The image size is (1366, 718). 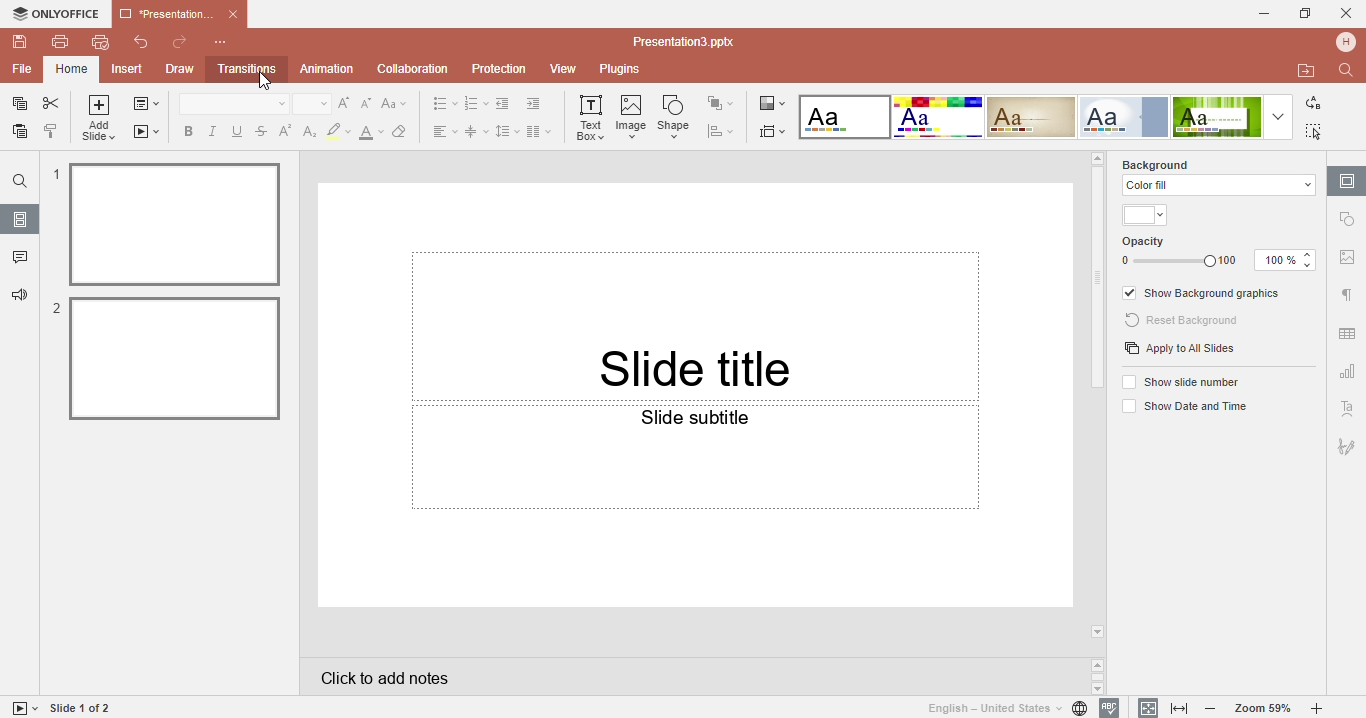 What do you see at coordinates (1348, 330) in the screenshot?
I see `Table setting` at bounding box center [1348, 330].